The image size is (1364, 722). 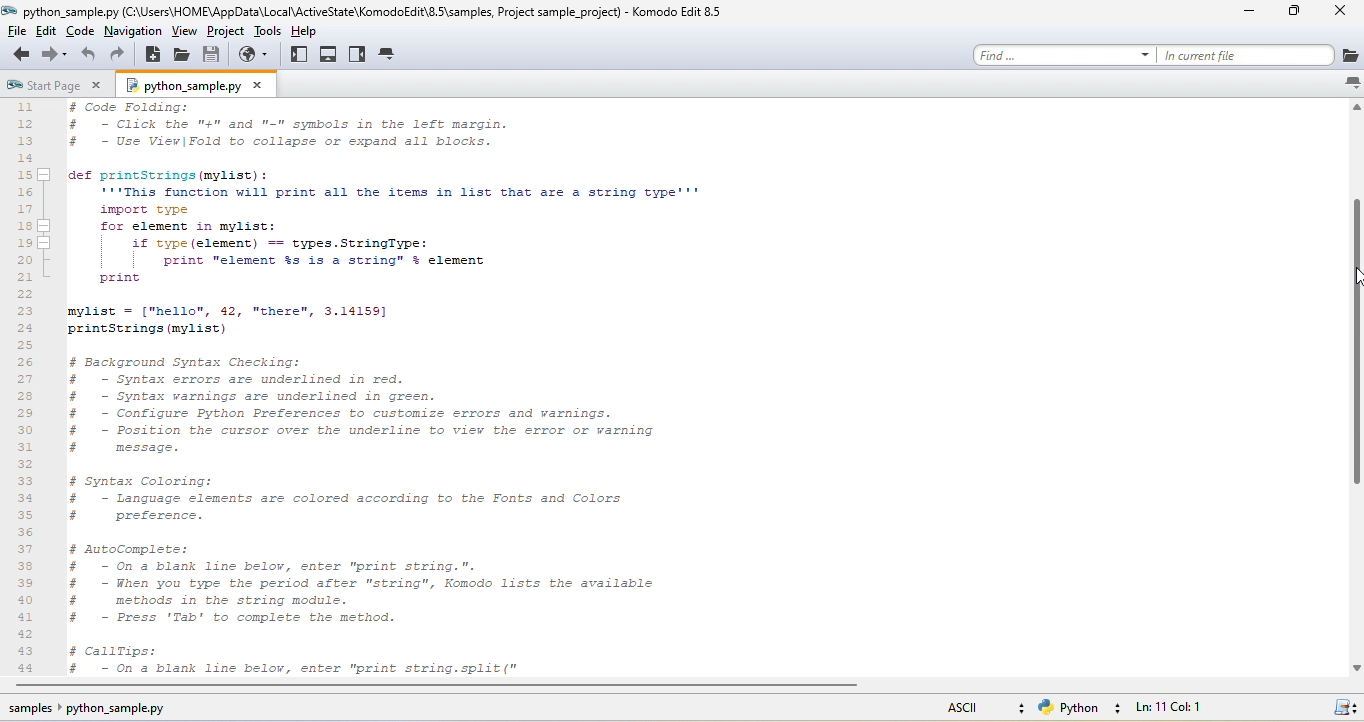 What do you see at coordinates (1081, 708) in the screenshot?
I see `python` at bounding box center [1081, 708].